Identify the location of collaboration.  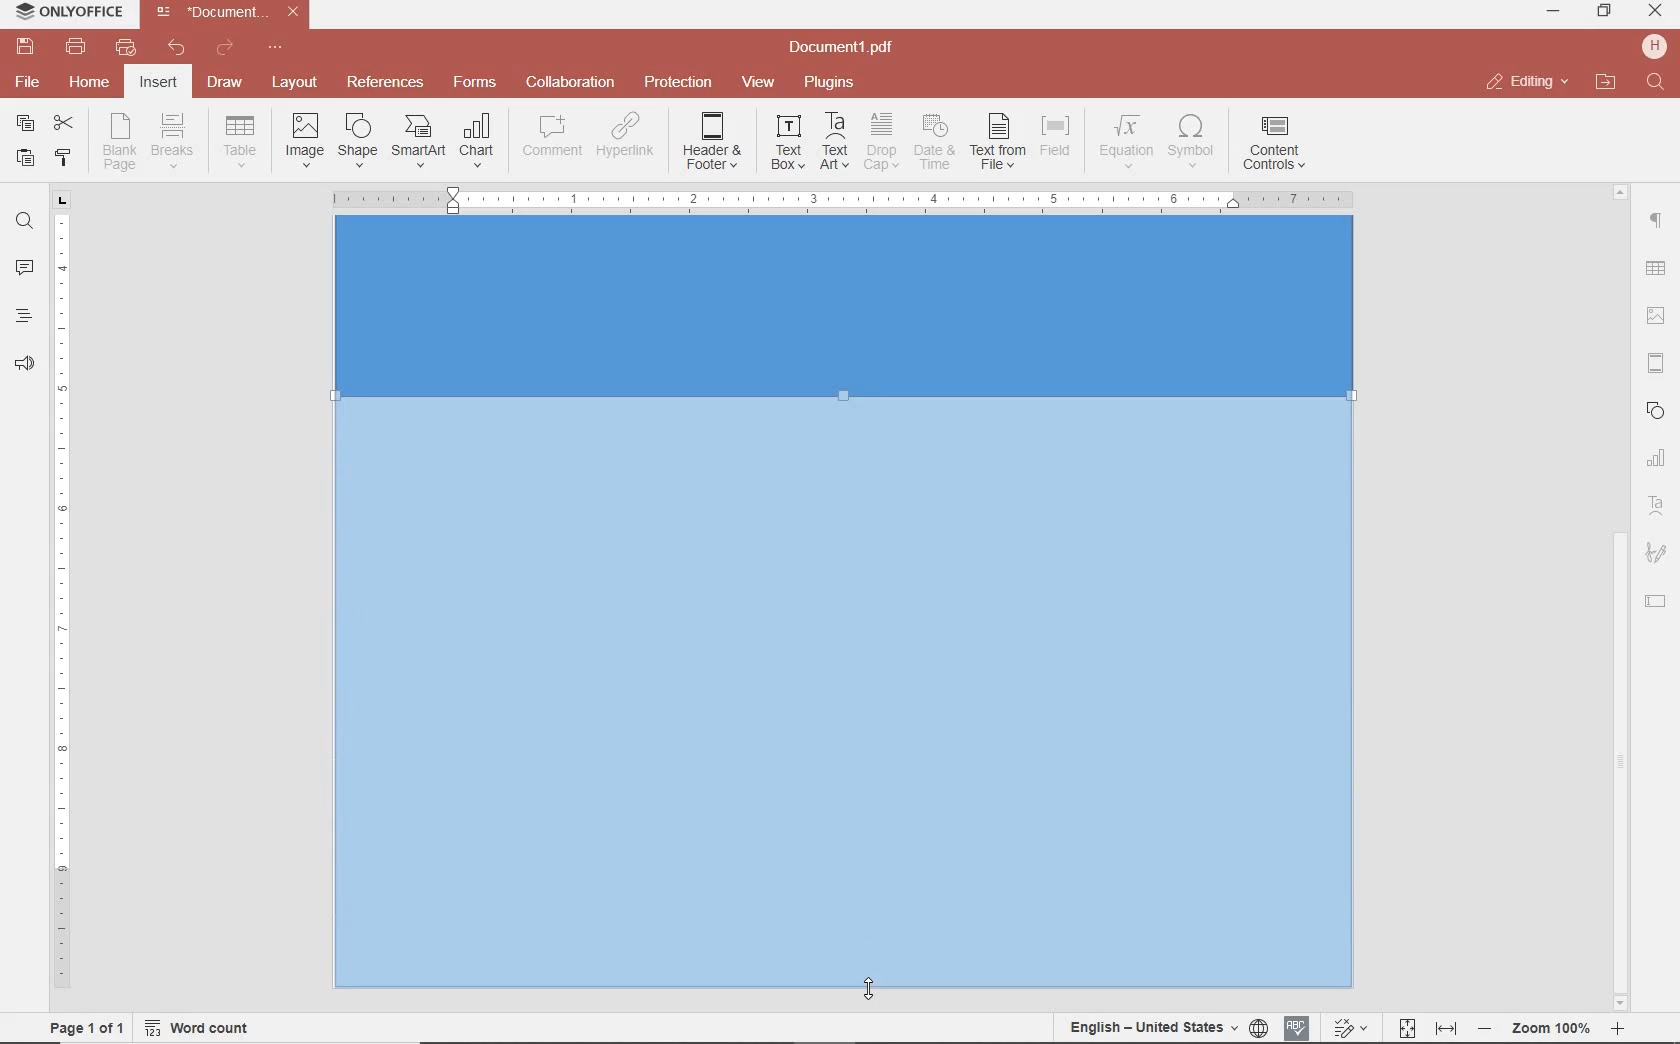
(570, 83).